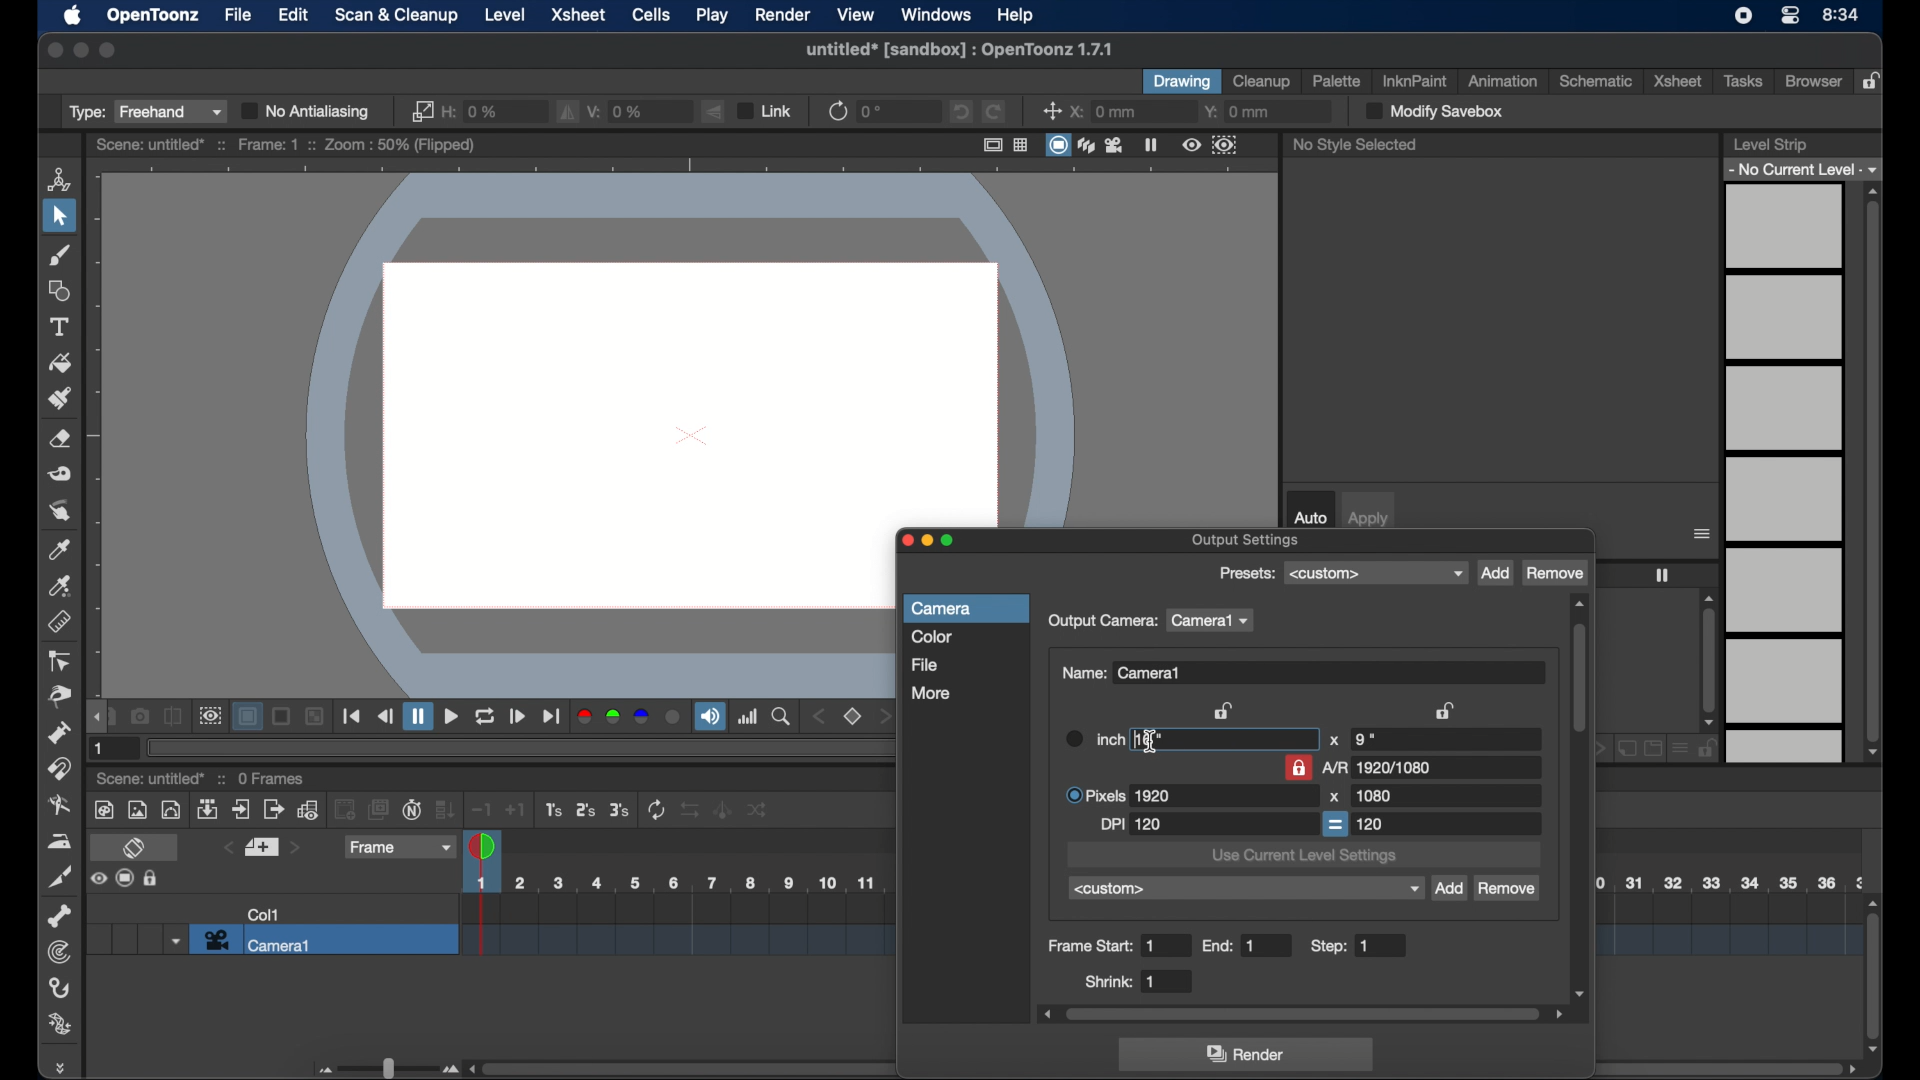 The image size is (1920, 1080). I want to click on 0, so click(874, 111).